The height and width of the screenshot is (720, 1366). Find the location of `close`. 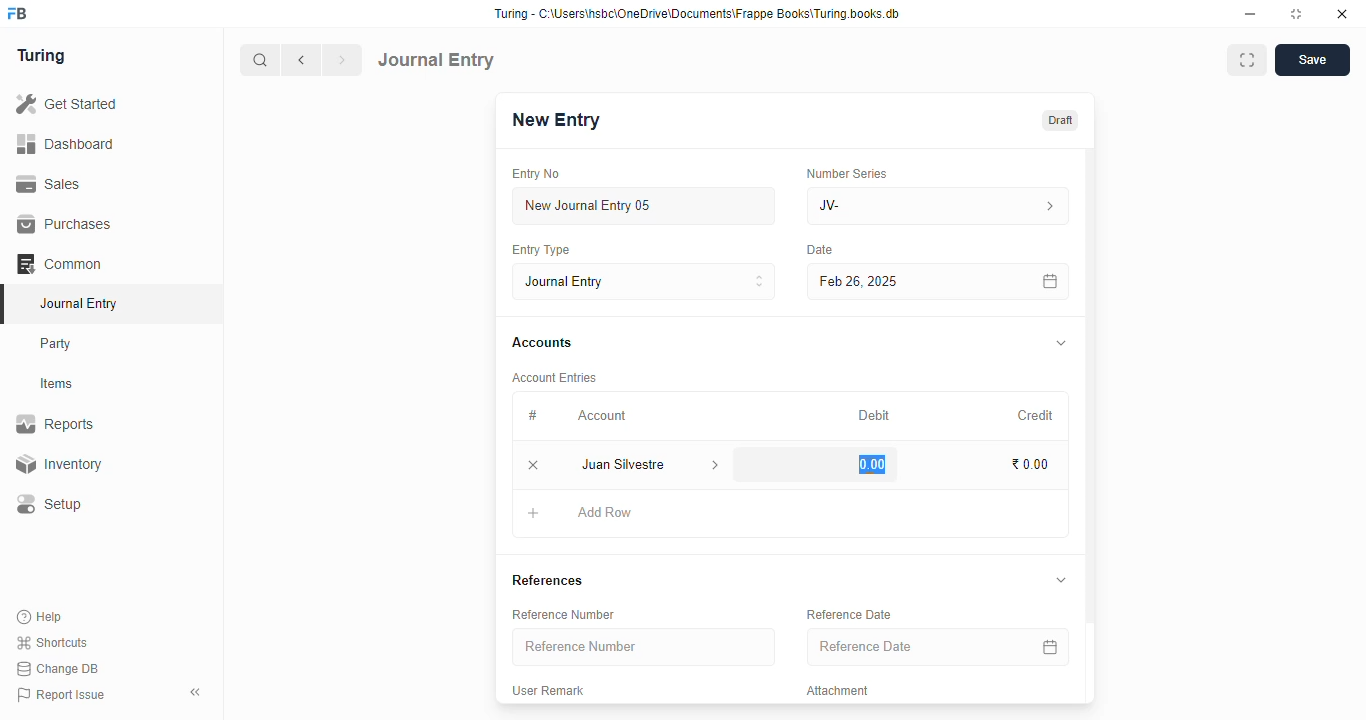

close is located at coordinates (1342, 14).